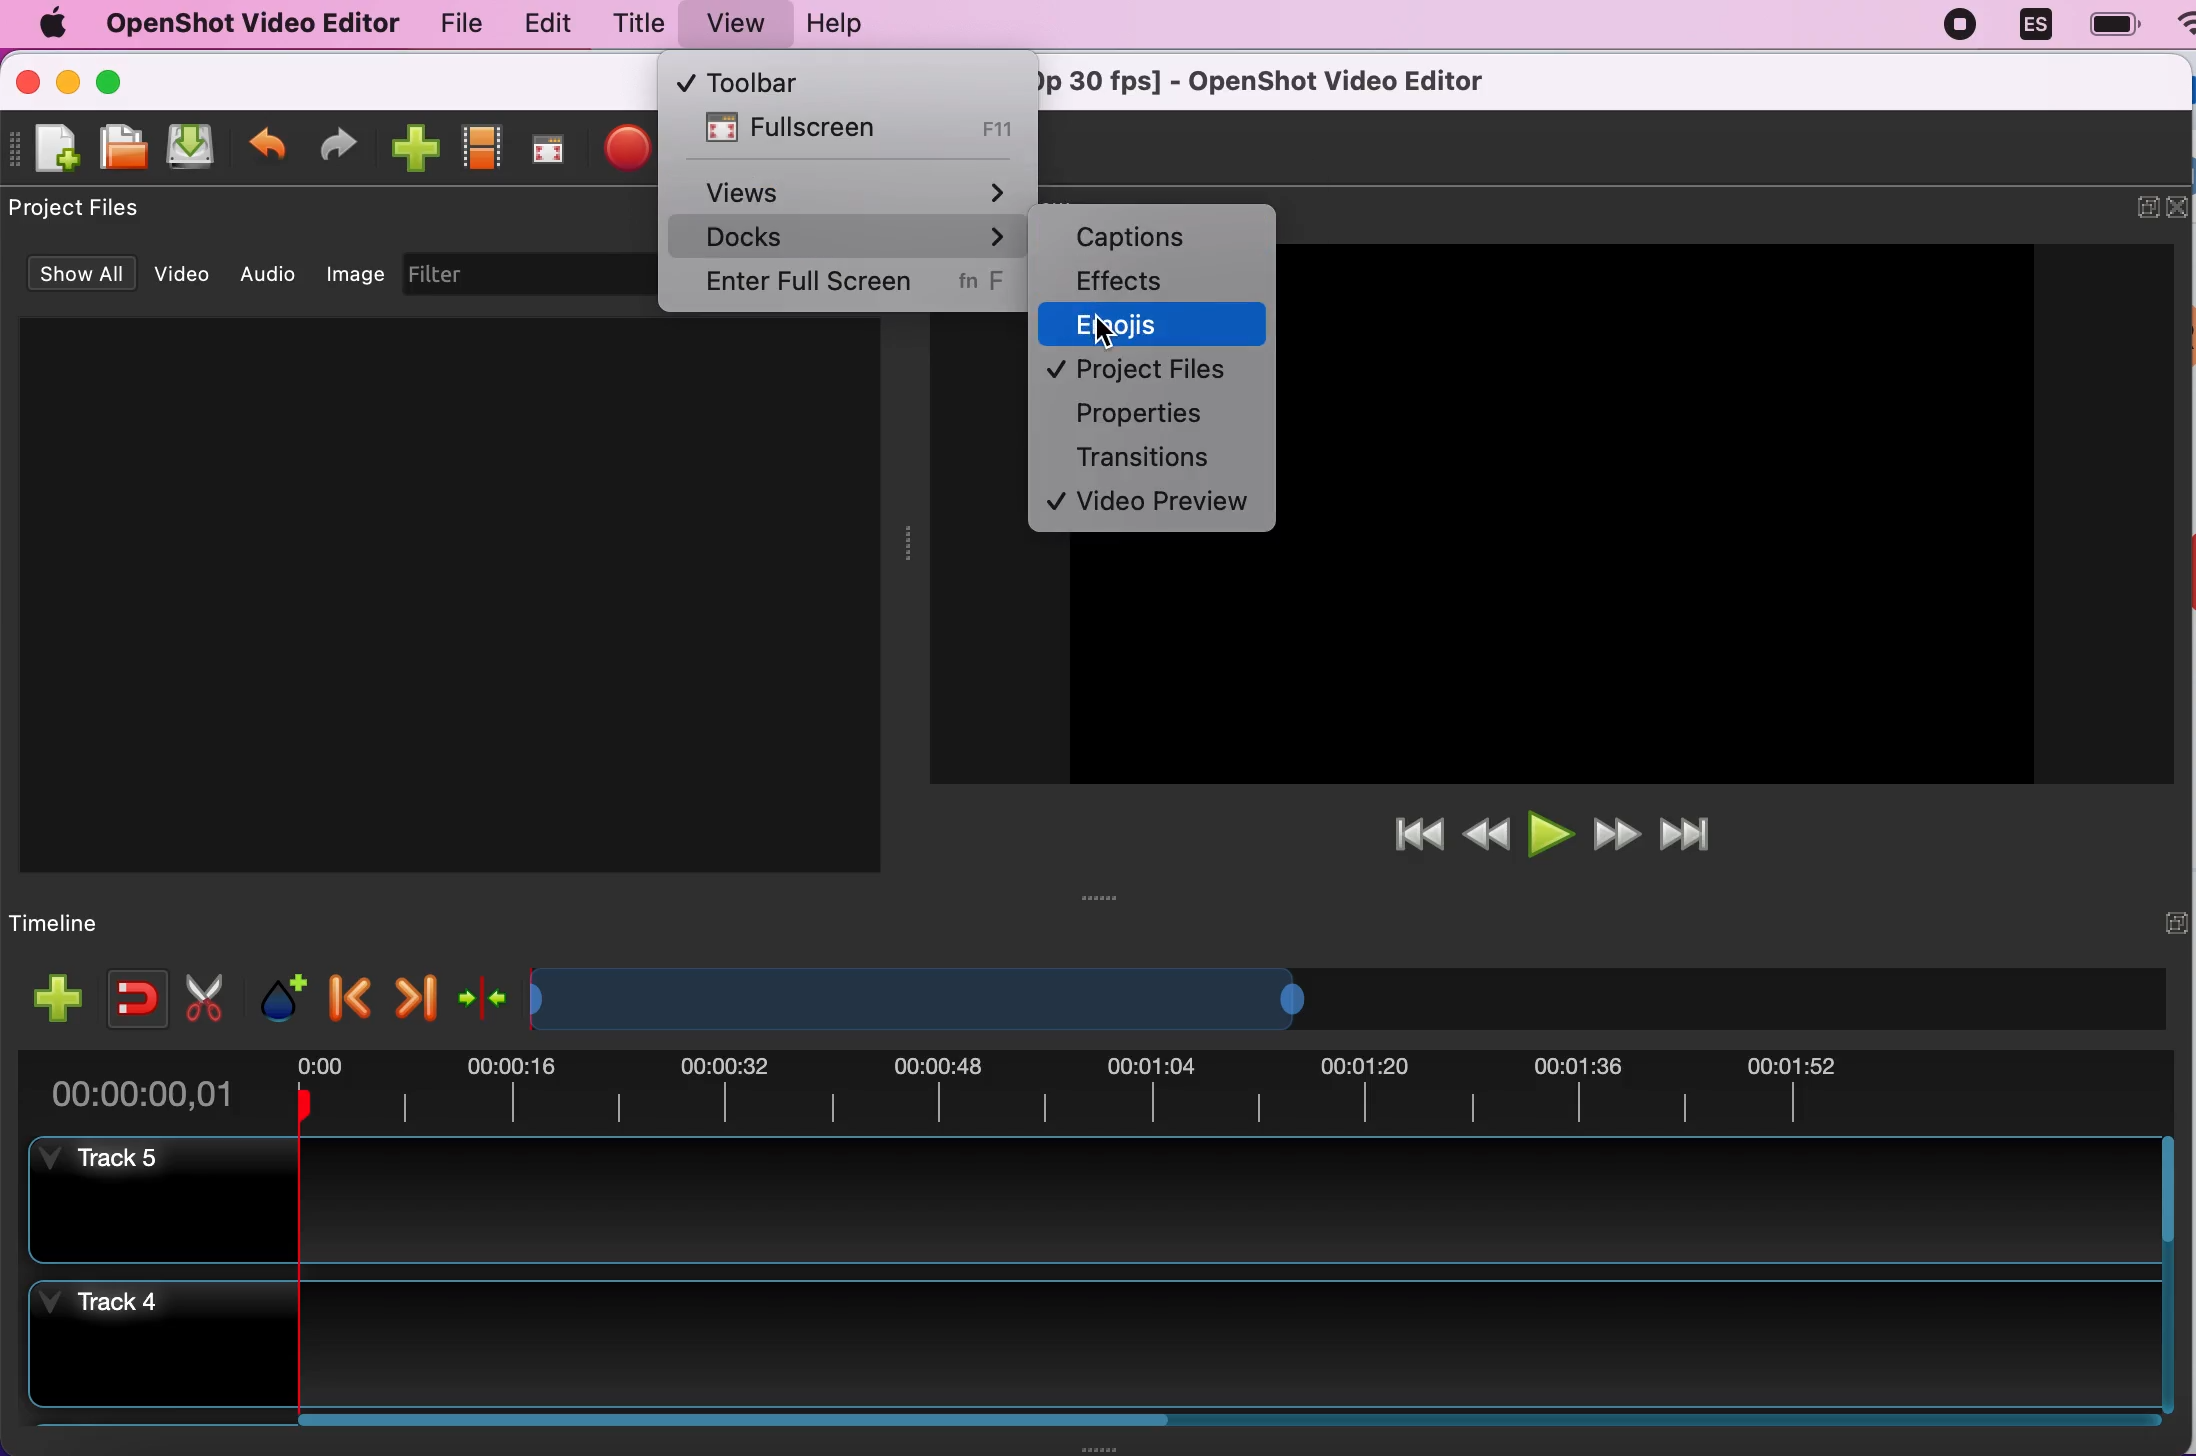 The image size is (2196, 1456). Describe the element at coordinates (115, 80) in the screenshot. I see `maximize` at that location.